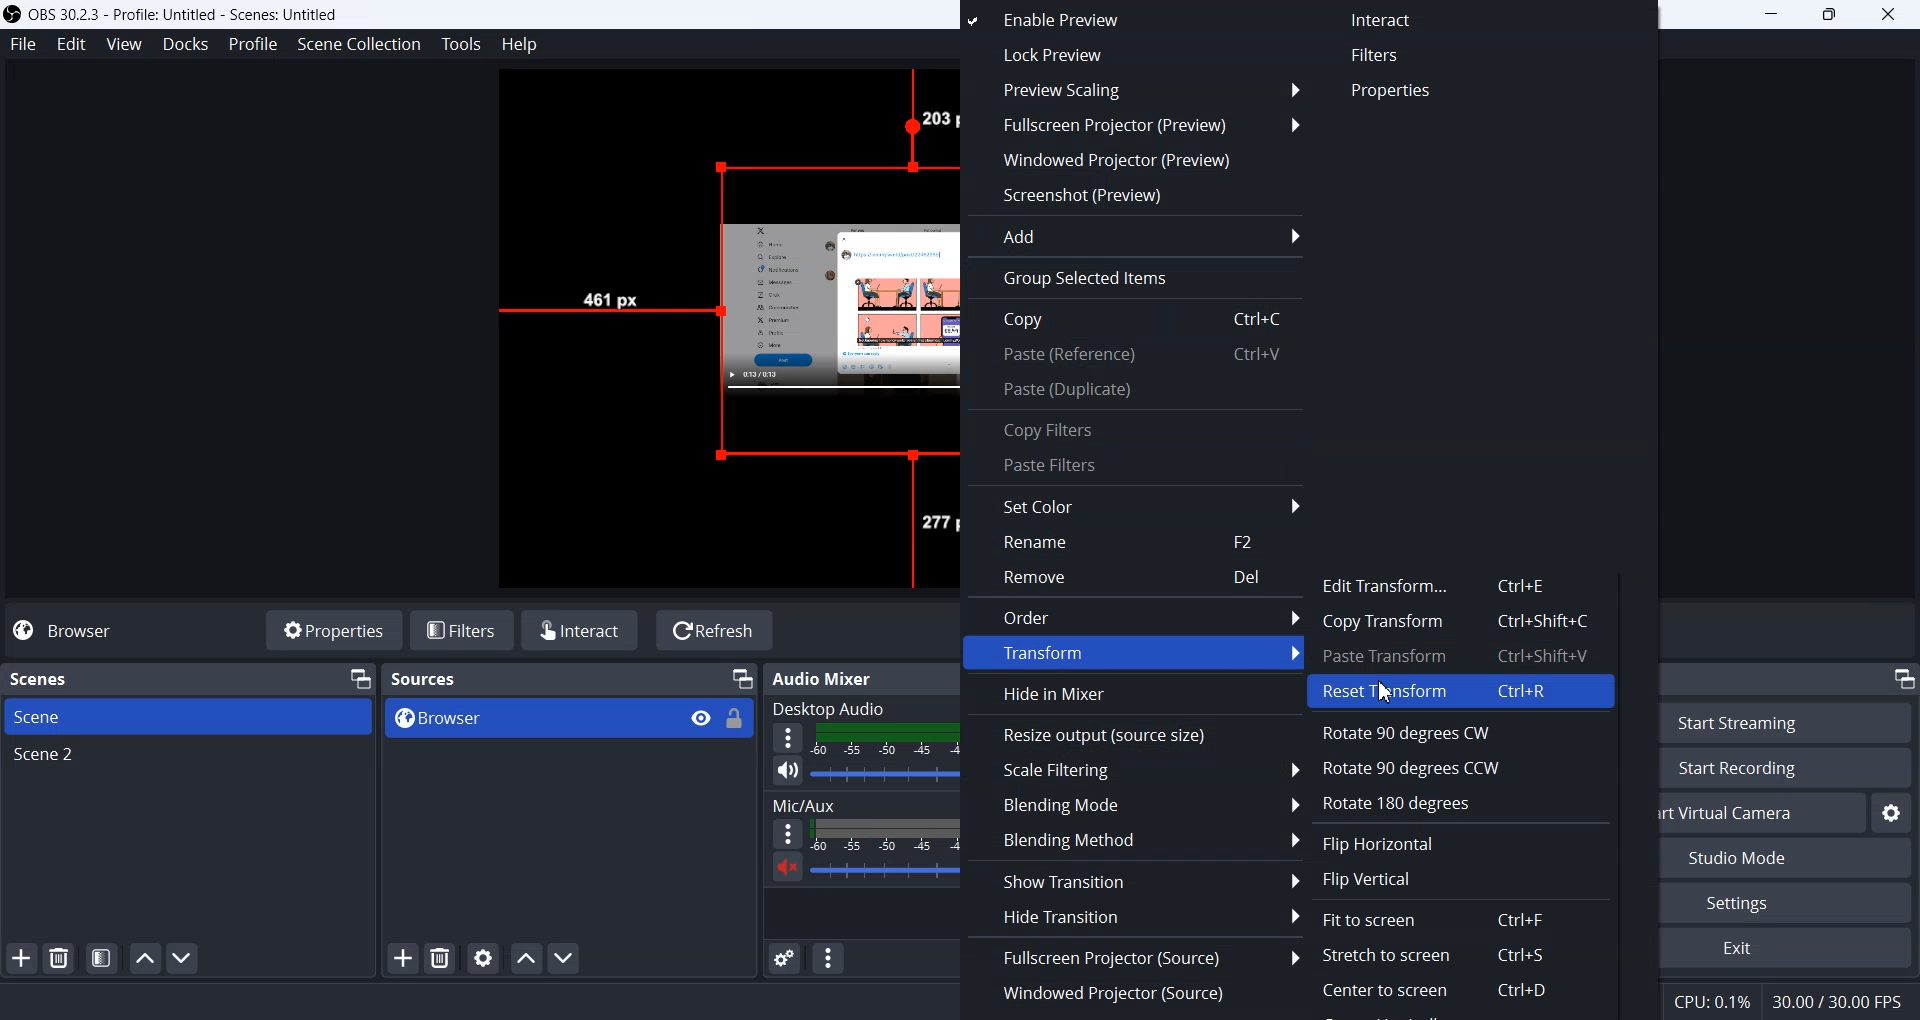 This screenshot has width=1920, height=1020. I want to click on Flip Horizontal, so click(1386, 845).